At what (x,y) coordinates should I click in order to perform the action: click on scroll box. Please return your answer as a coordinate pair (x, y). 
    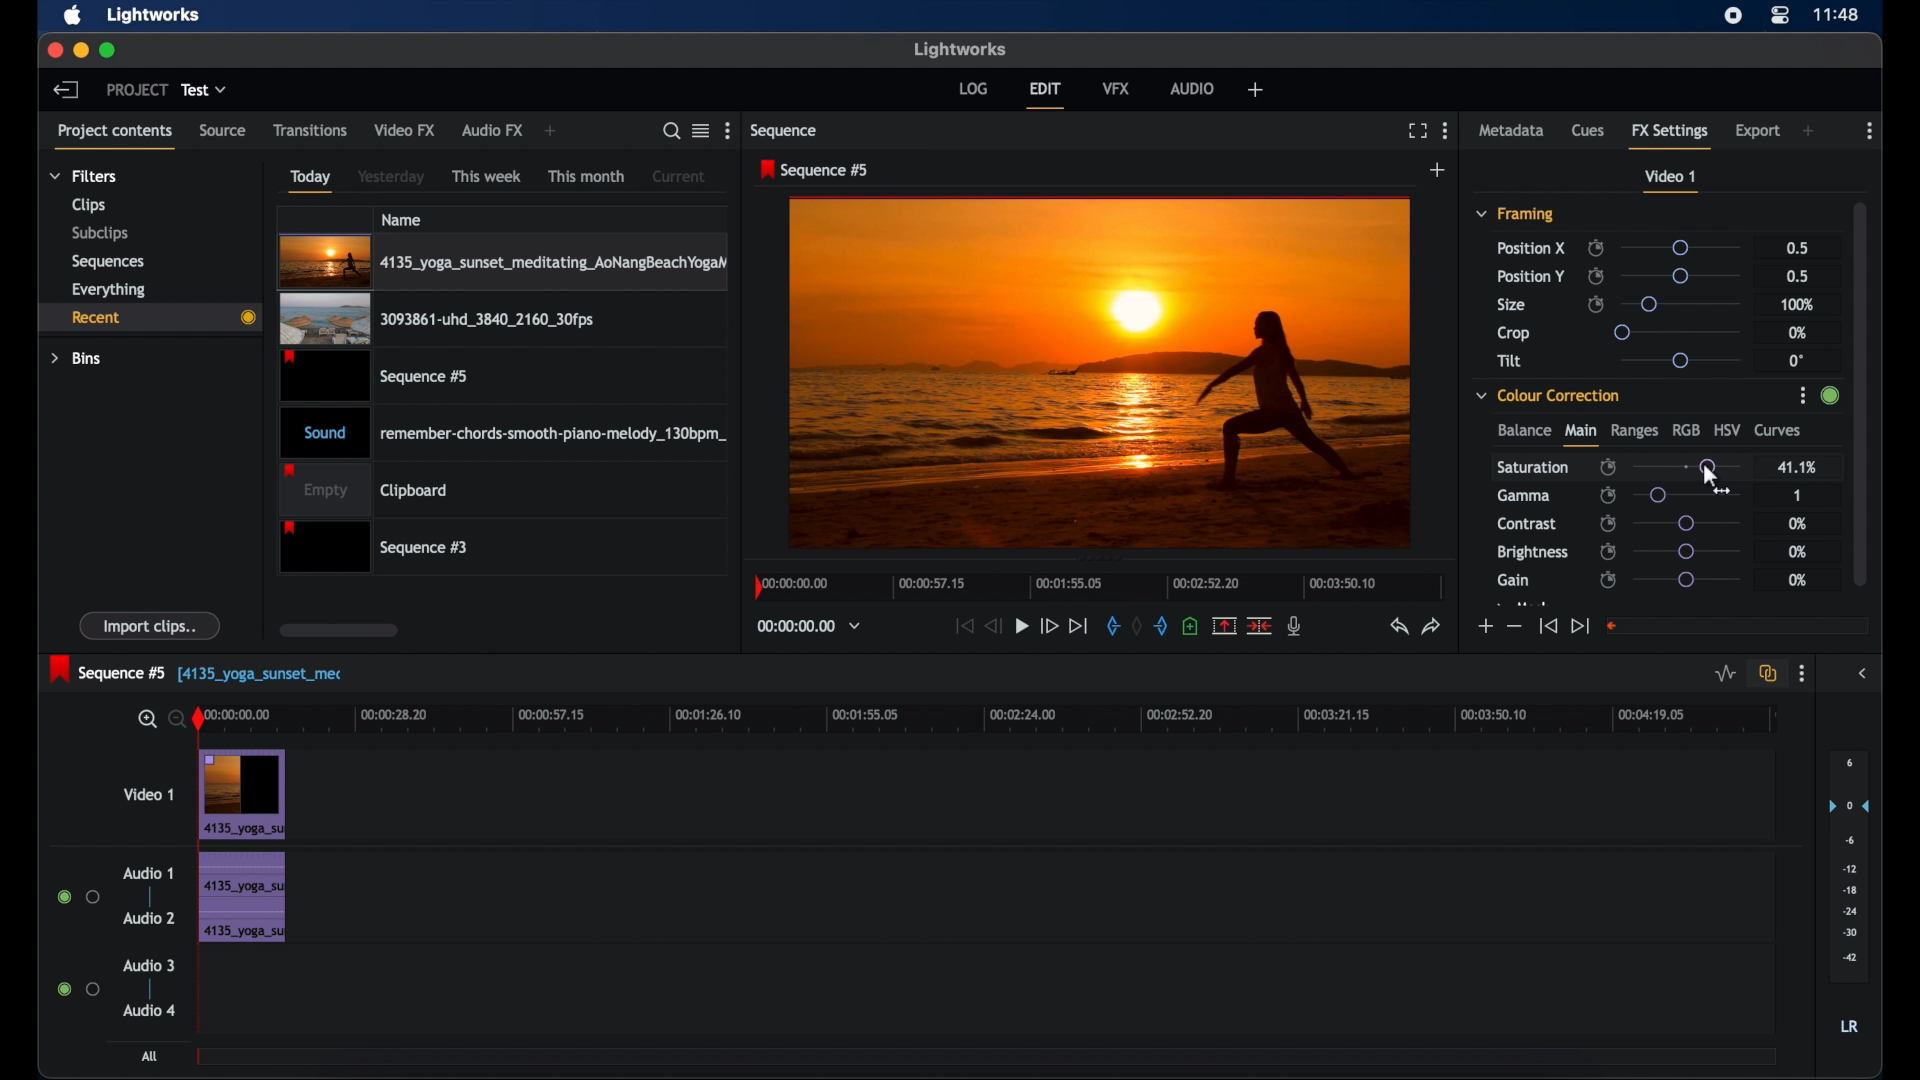
    Looking at the image, I should click on (1861, 391).